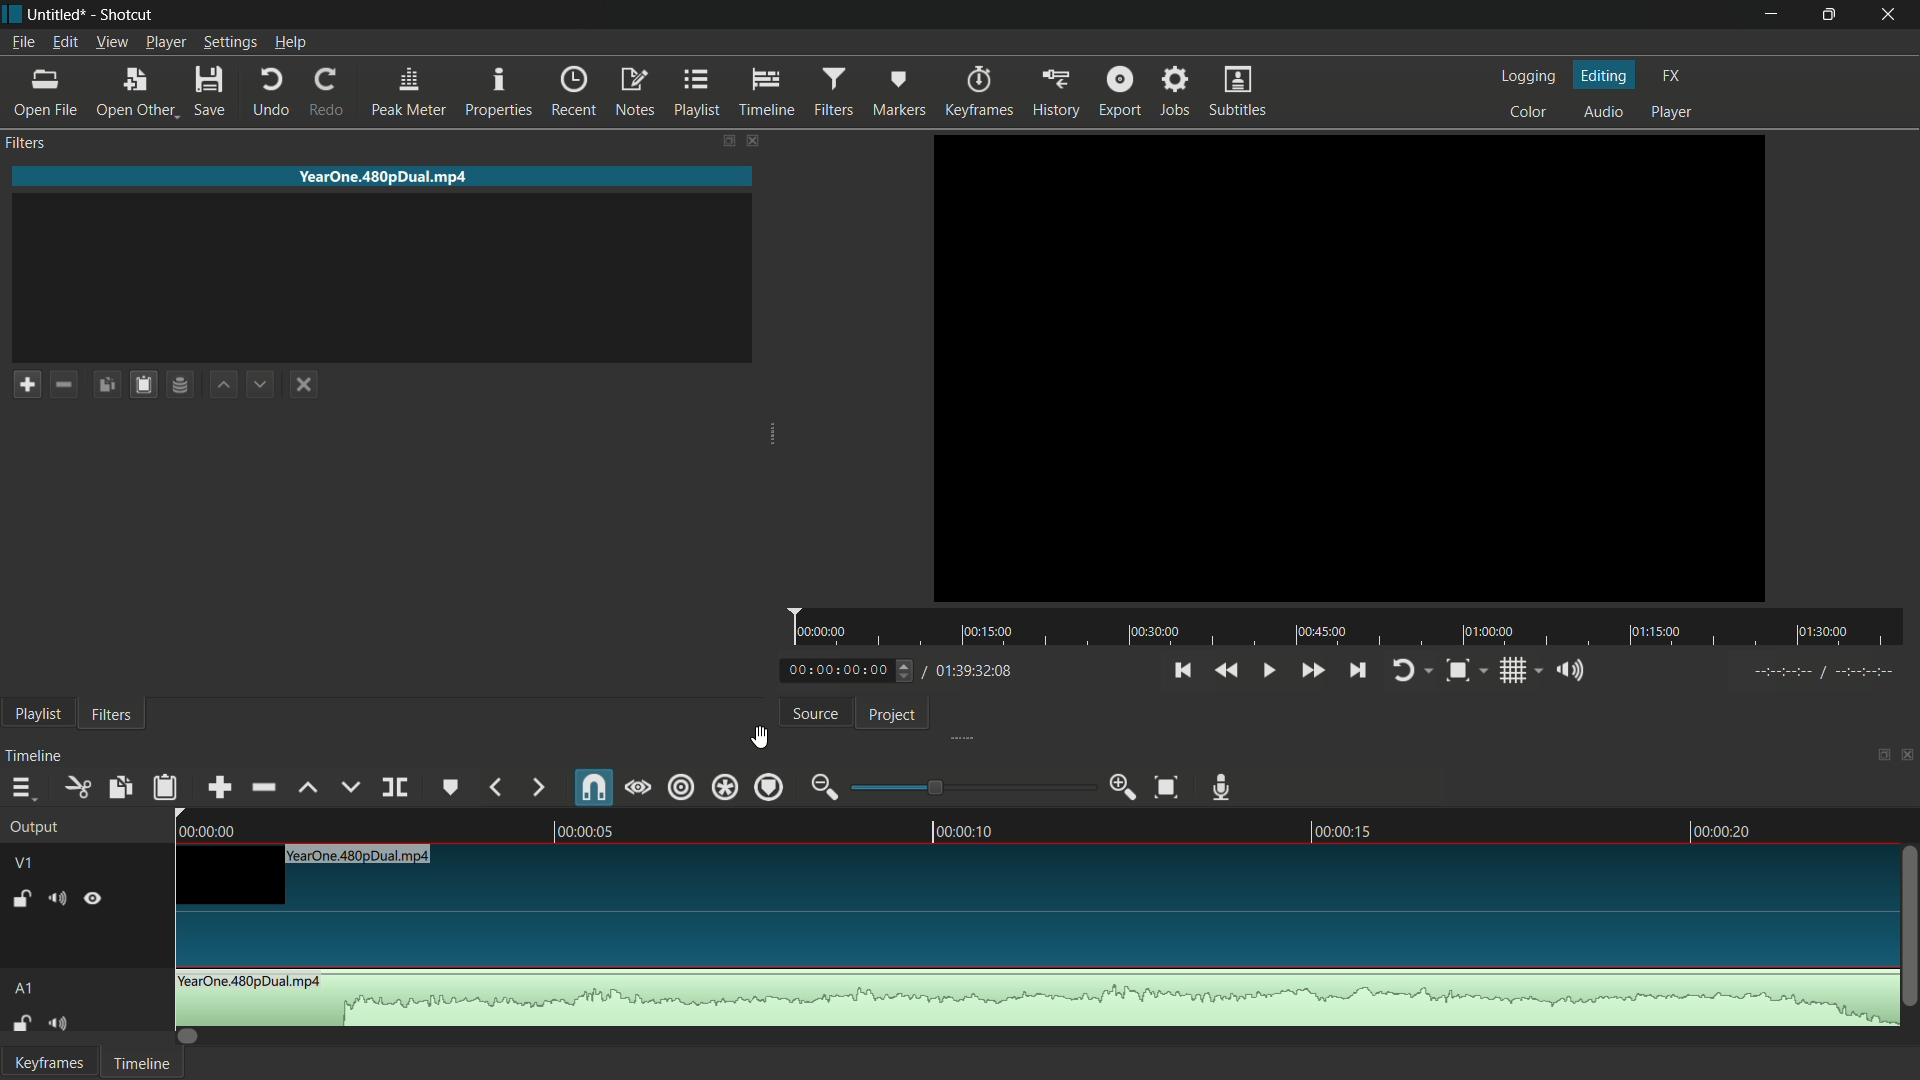 This screenshot has width=1920, height=1080. Describe the element at coordinates (1346, 831) in the screenshot. I see `00:00:15` at that location.